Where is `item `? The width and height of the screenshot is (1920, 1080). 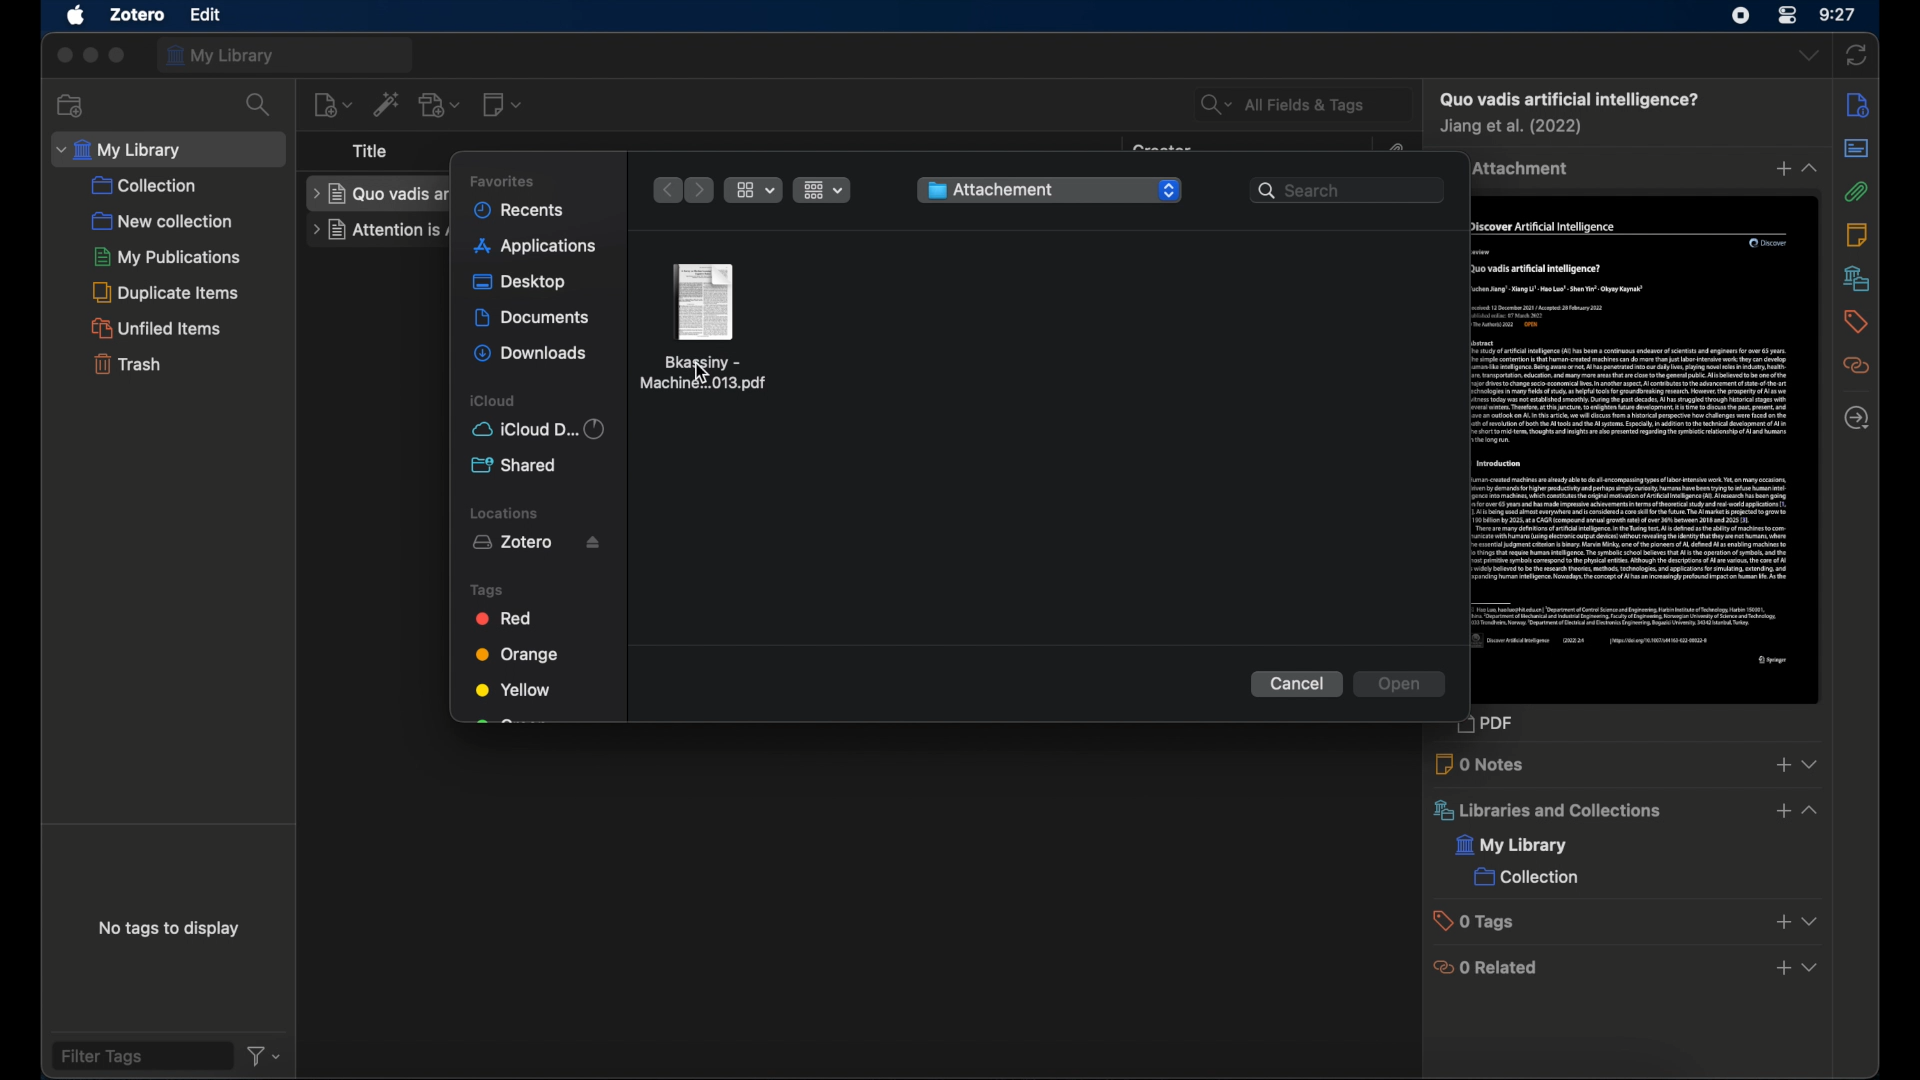
item  is located at coordinates (1567, 99).